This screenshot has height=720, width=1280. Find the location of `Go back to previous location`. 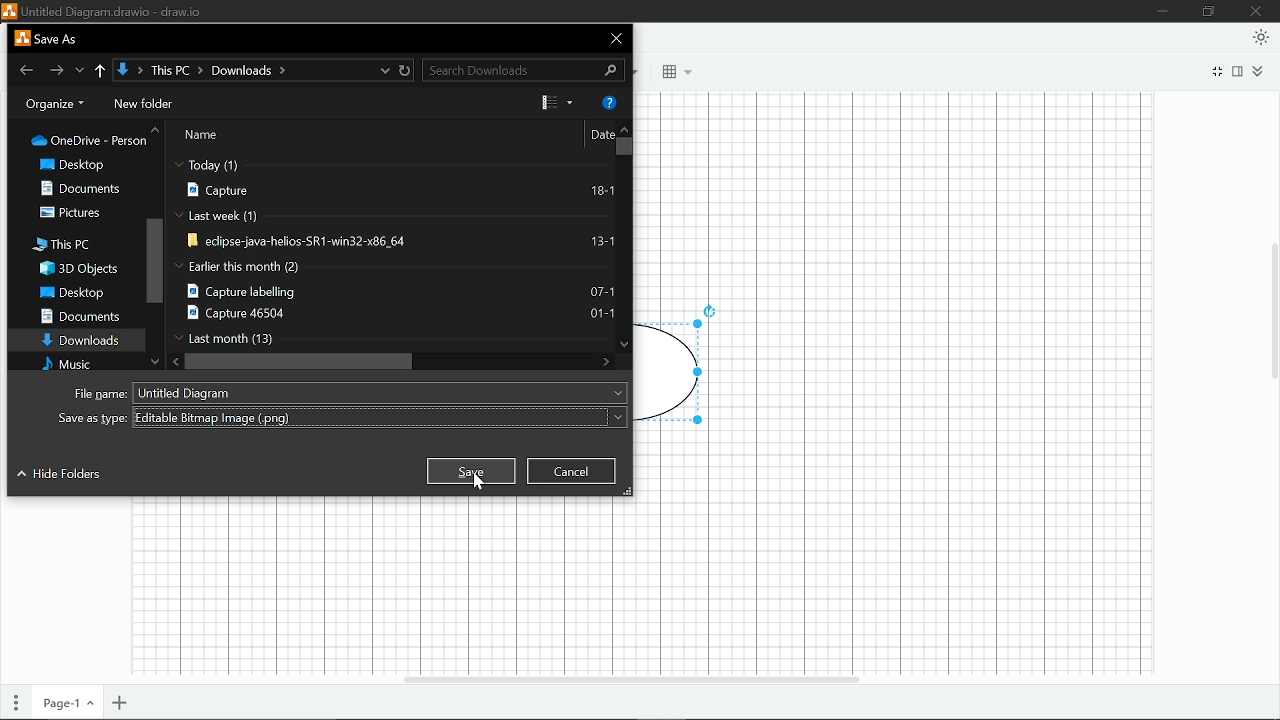

Go back to previous location is located at coordinates (28, 71).